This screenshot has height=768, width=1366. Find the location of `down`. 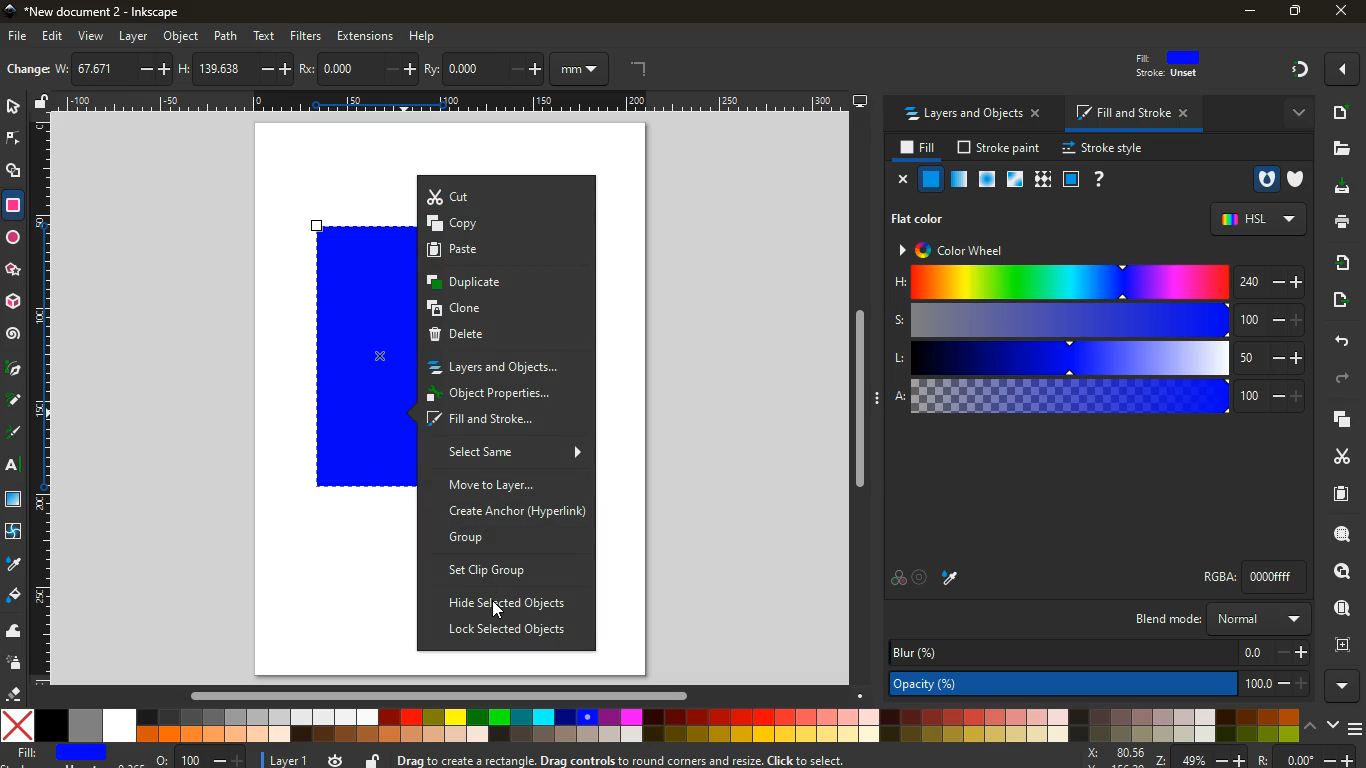

down is located at coordinates (1332, 726).